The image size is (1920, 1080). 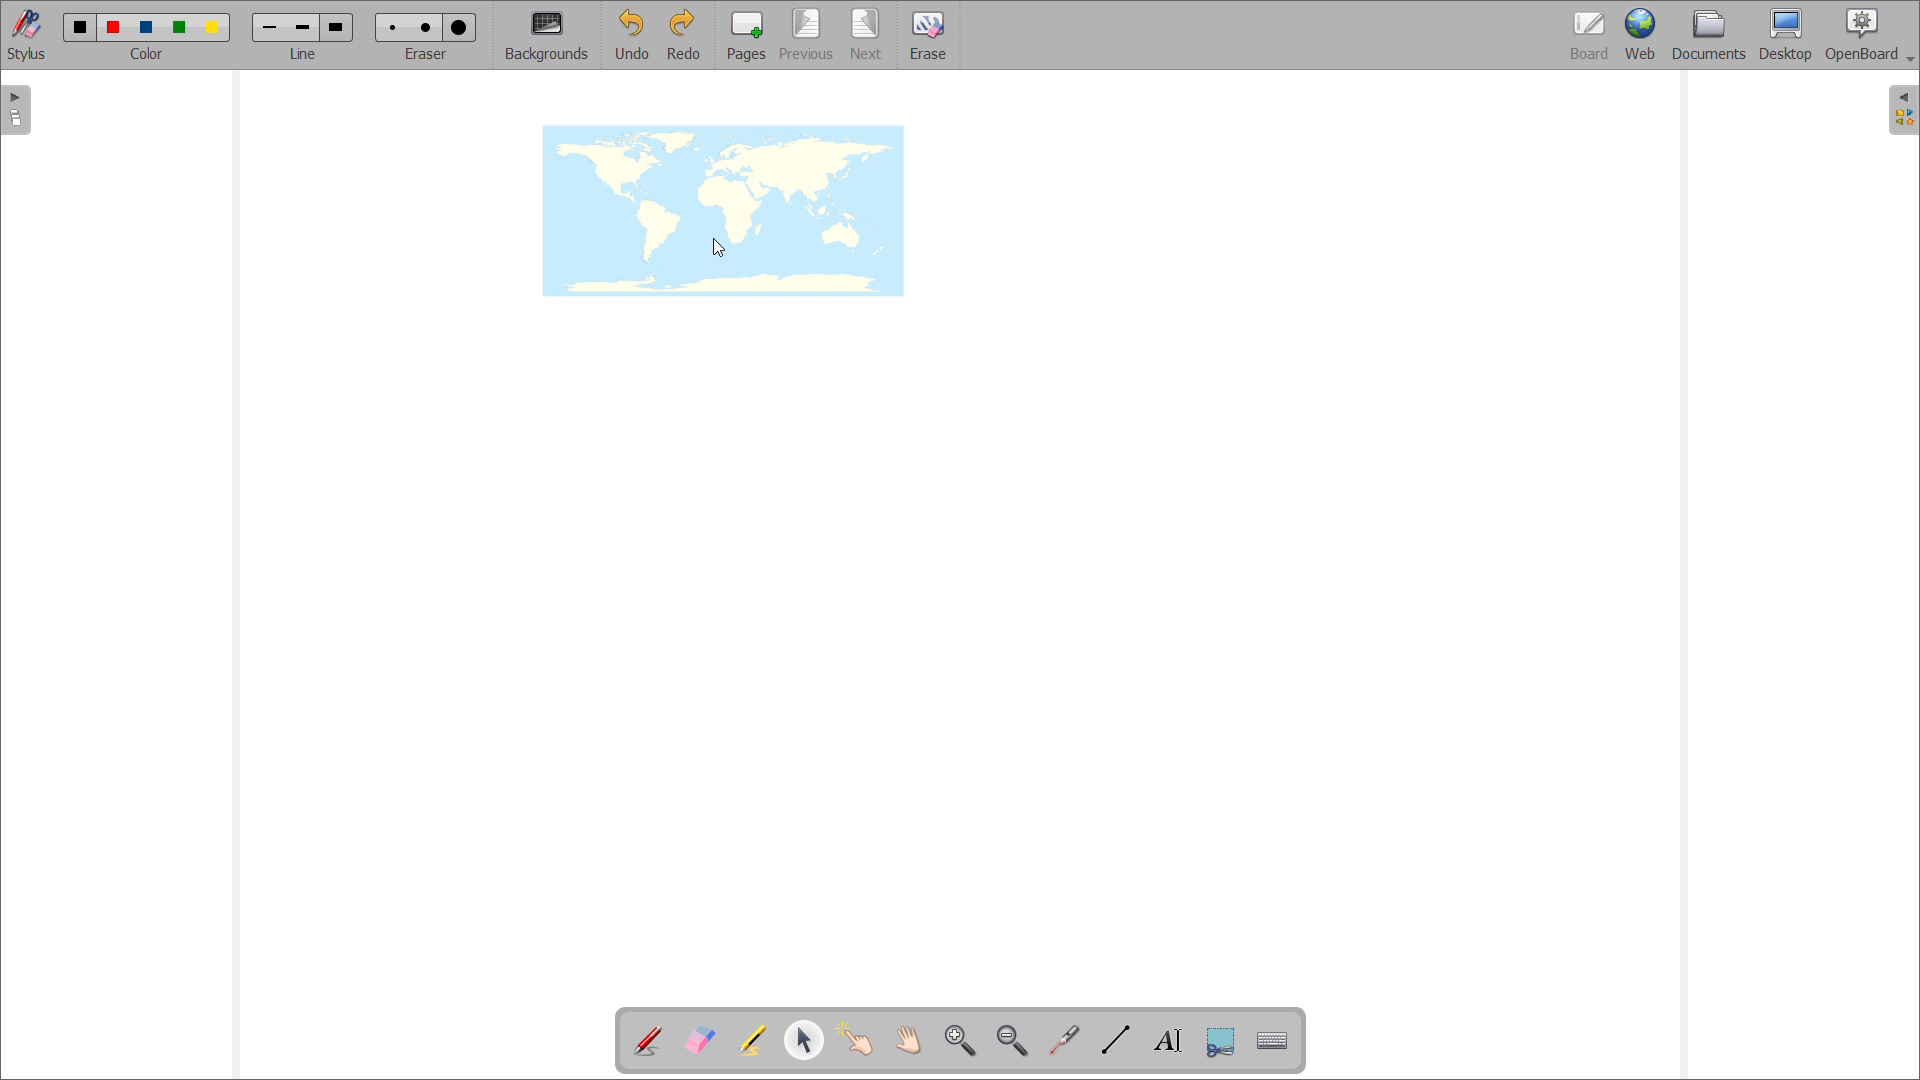 What do you see at coordinates (268, 29) in the screenshot?
I see `small` at bounding box center [268, 29].